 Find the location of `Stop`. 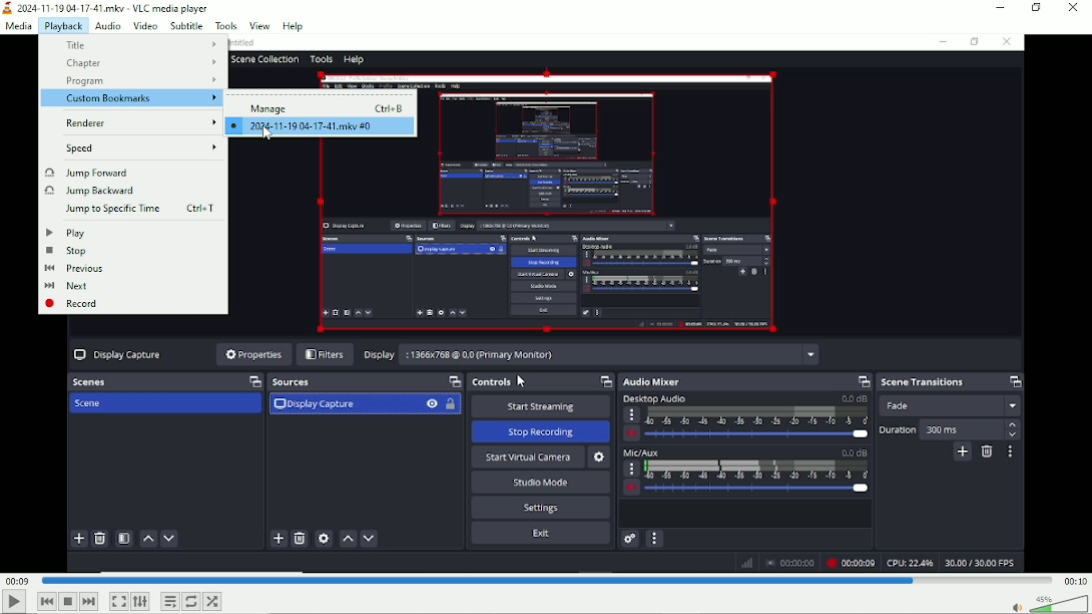

Stop is located at coordinates (67, 251).